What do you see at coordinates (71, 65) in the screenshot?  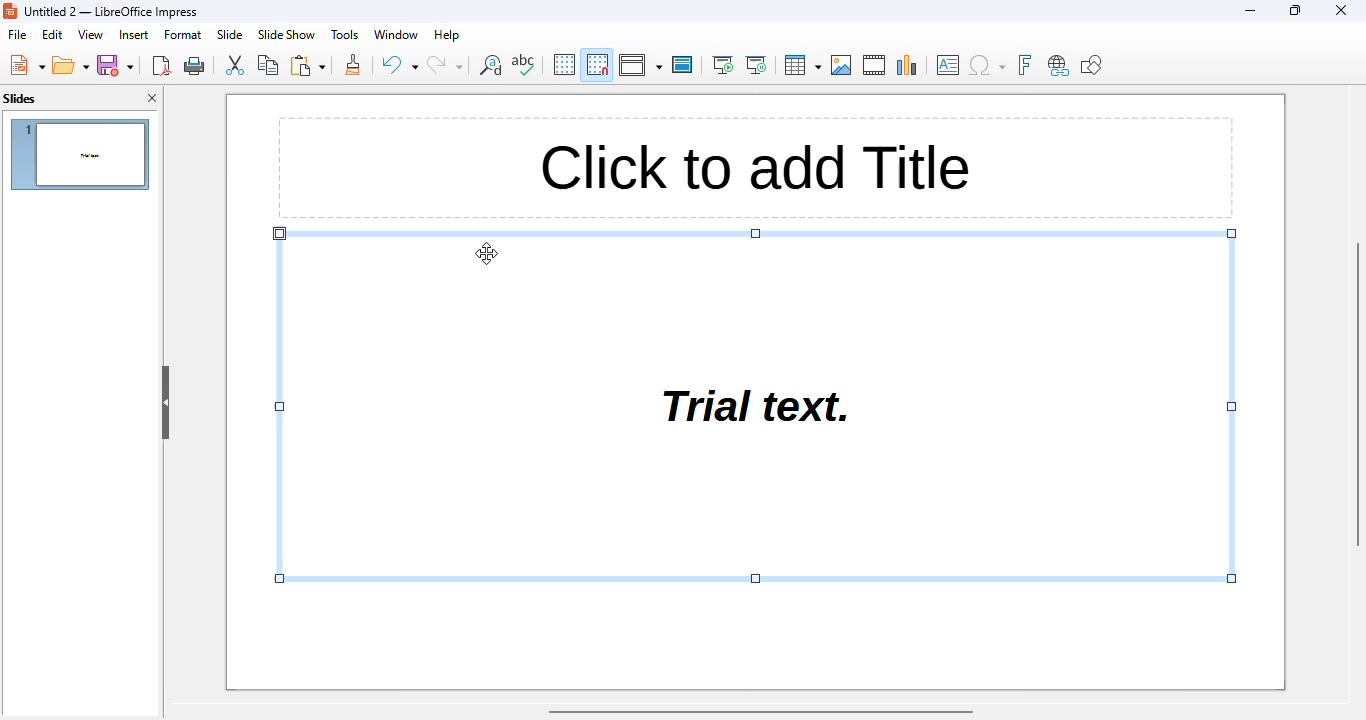 I see `open` at bounding box center [71, 65].